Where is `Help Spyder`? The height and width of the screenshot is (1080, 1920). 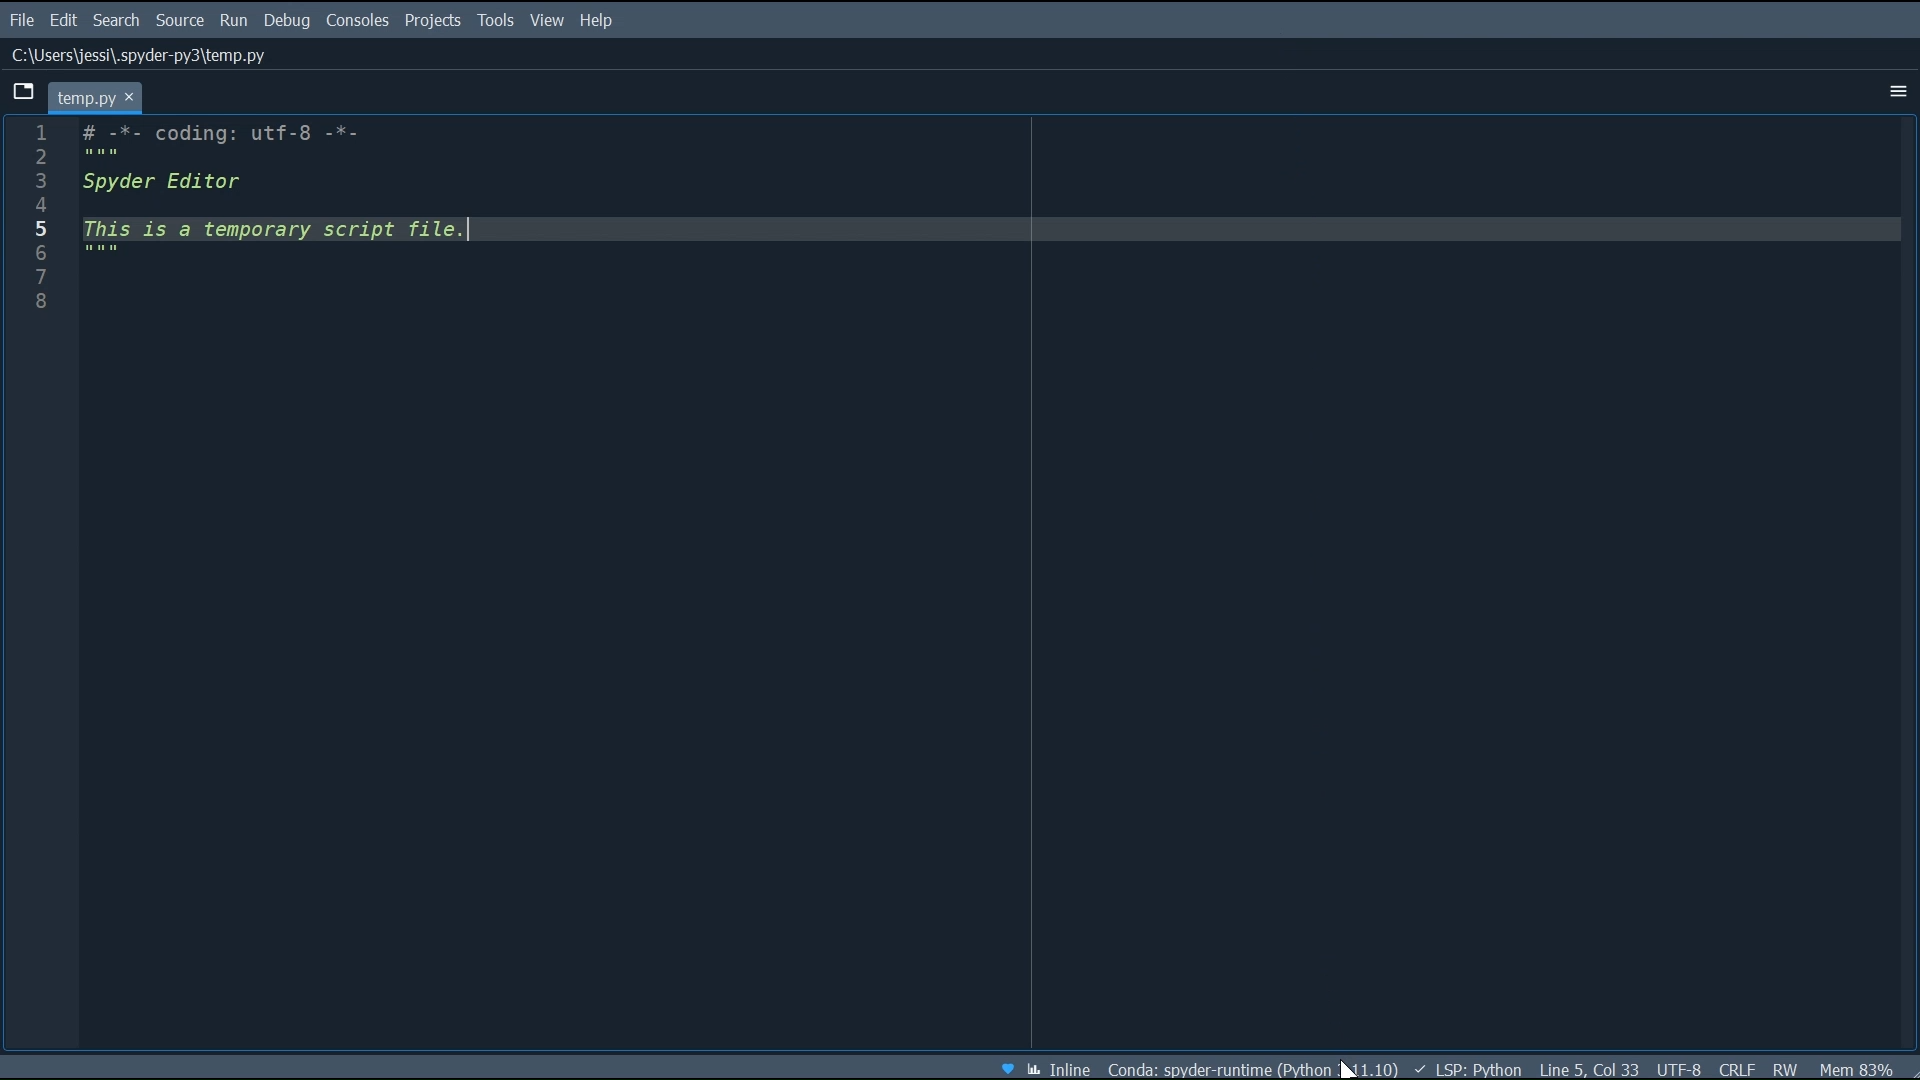
Help Spyder is located at coordinates (1007, 1066).